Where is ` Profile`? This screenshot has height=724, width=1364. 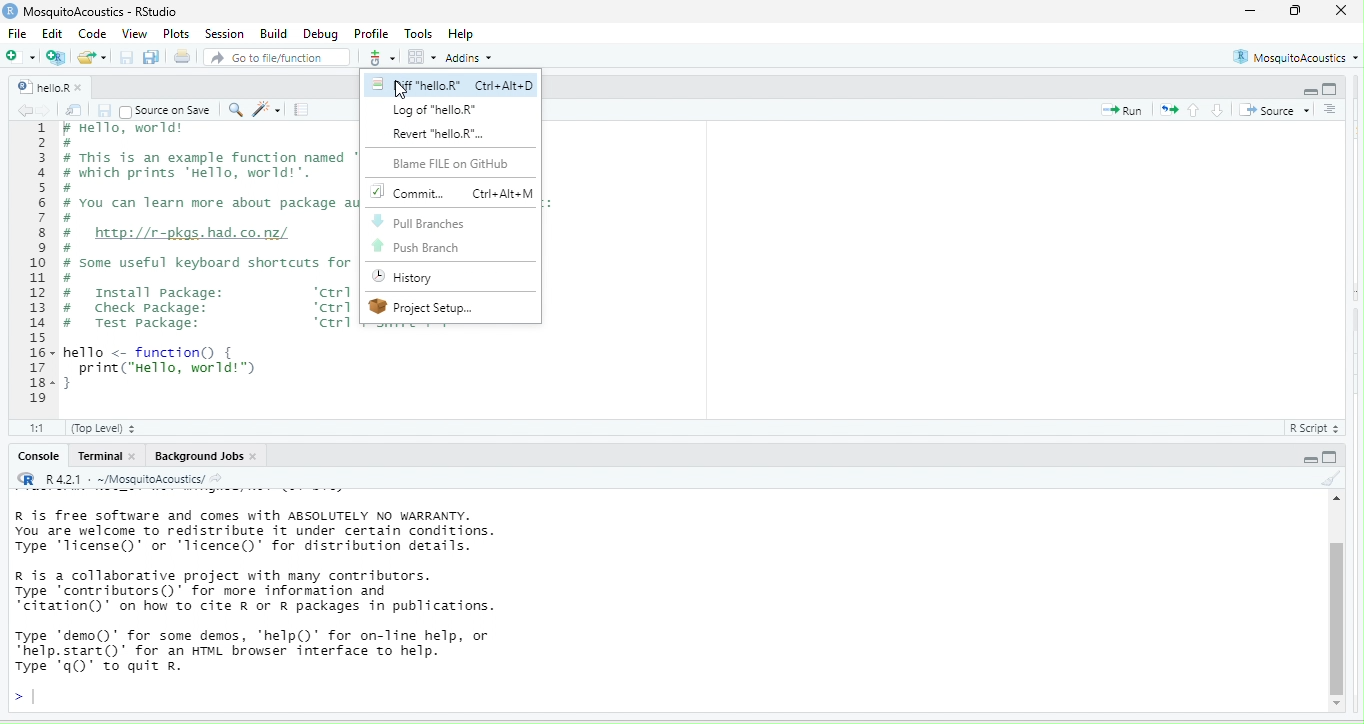  Profile is located at coordinates (370, 35).